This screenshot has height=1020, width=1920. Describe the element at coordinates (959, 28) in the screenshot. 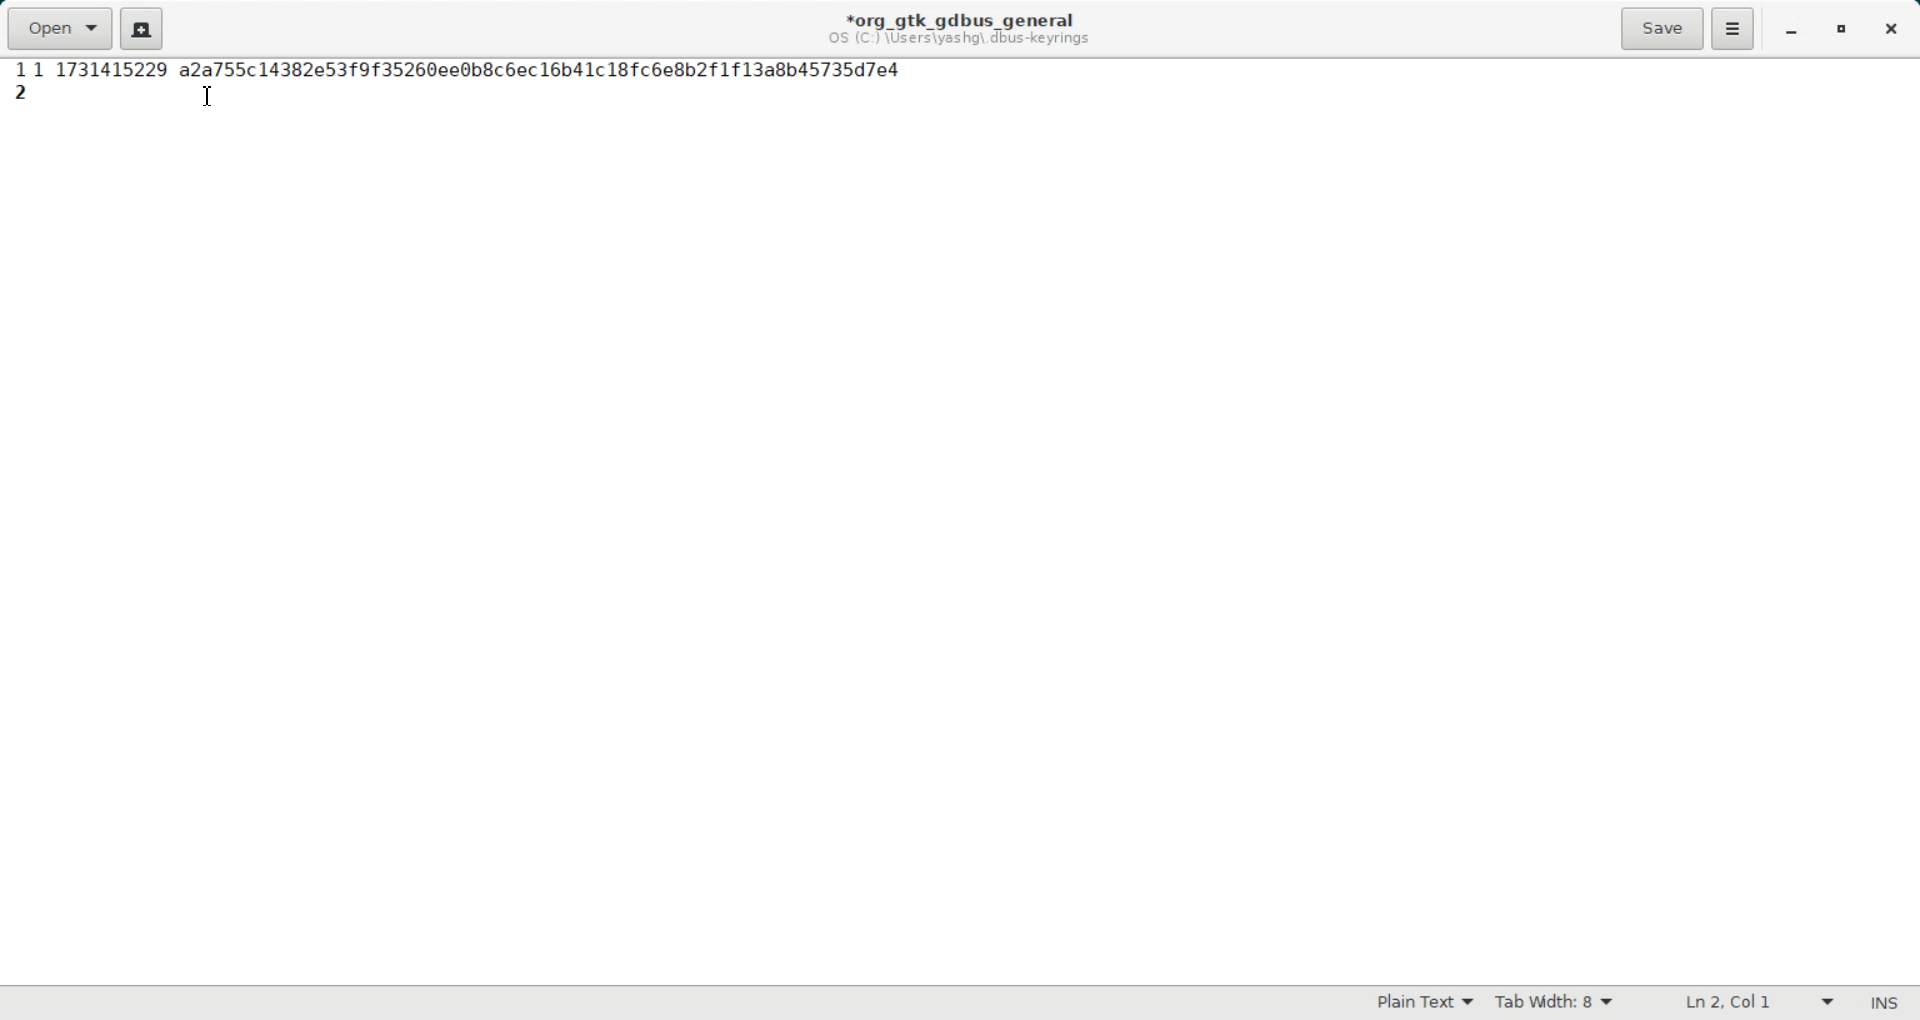

I see `Text information ` at that location.